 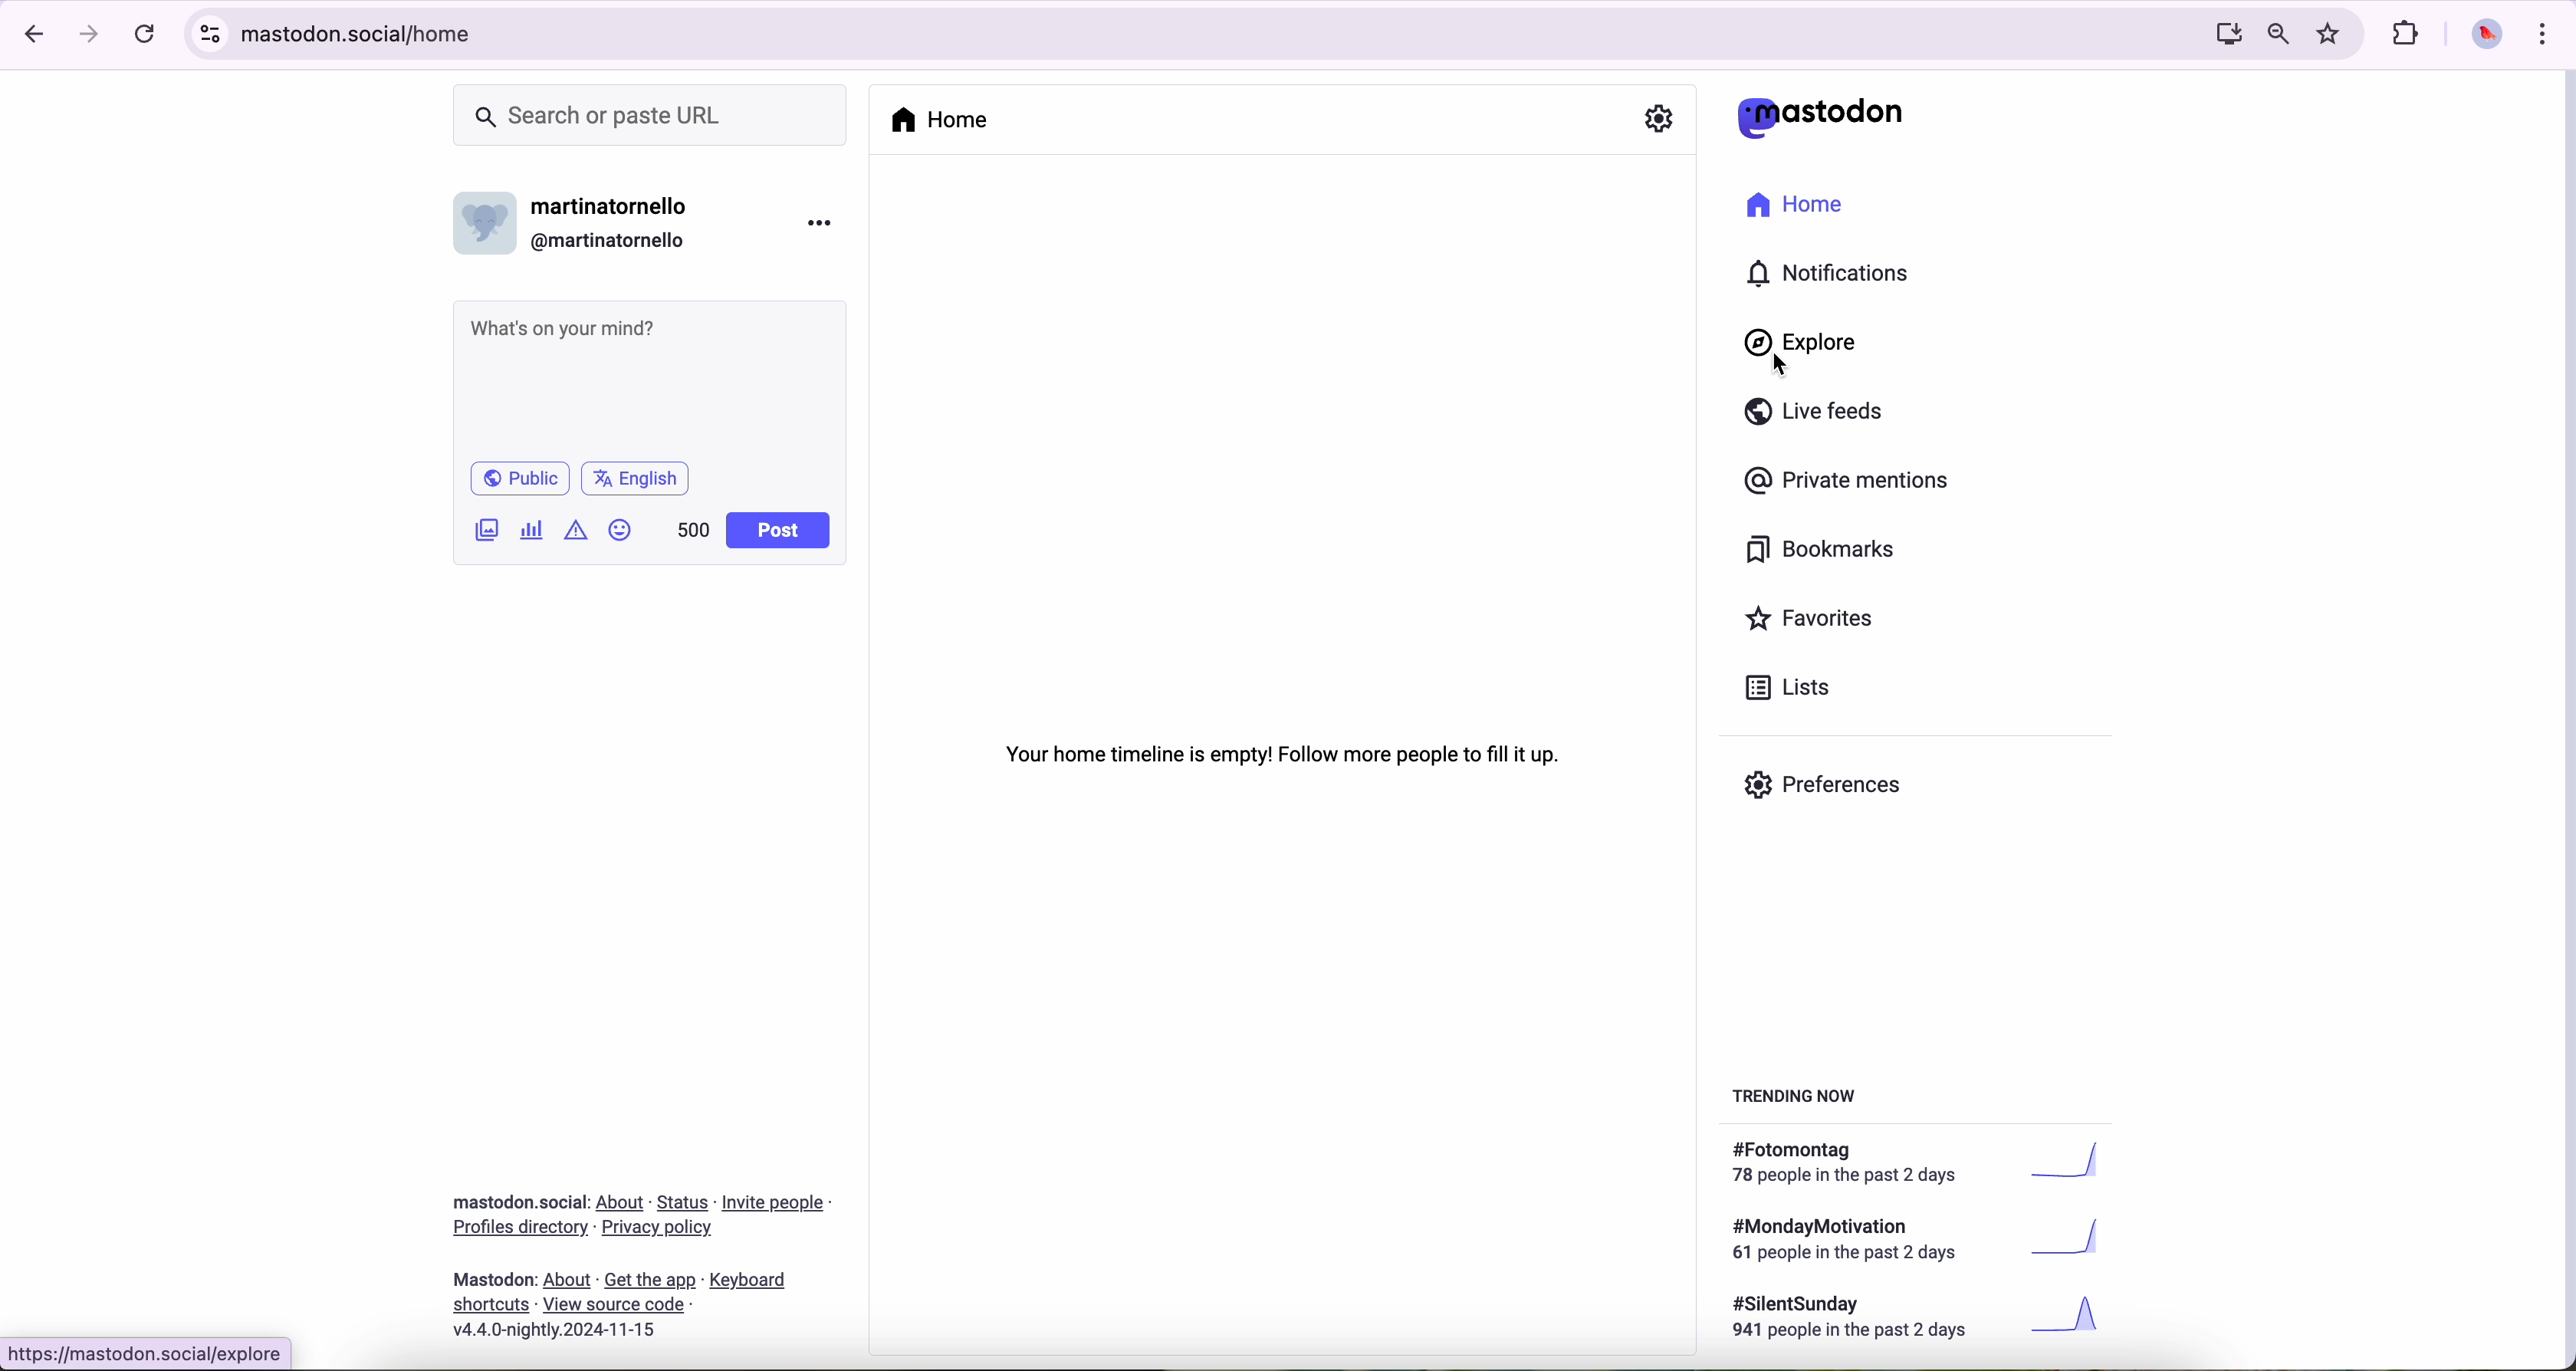 What do you see at coordinates (146, 35) in the screenshot?
I see `refresh page` at bounding box center [146, 35].